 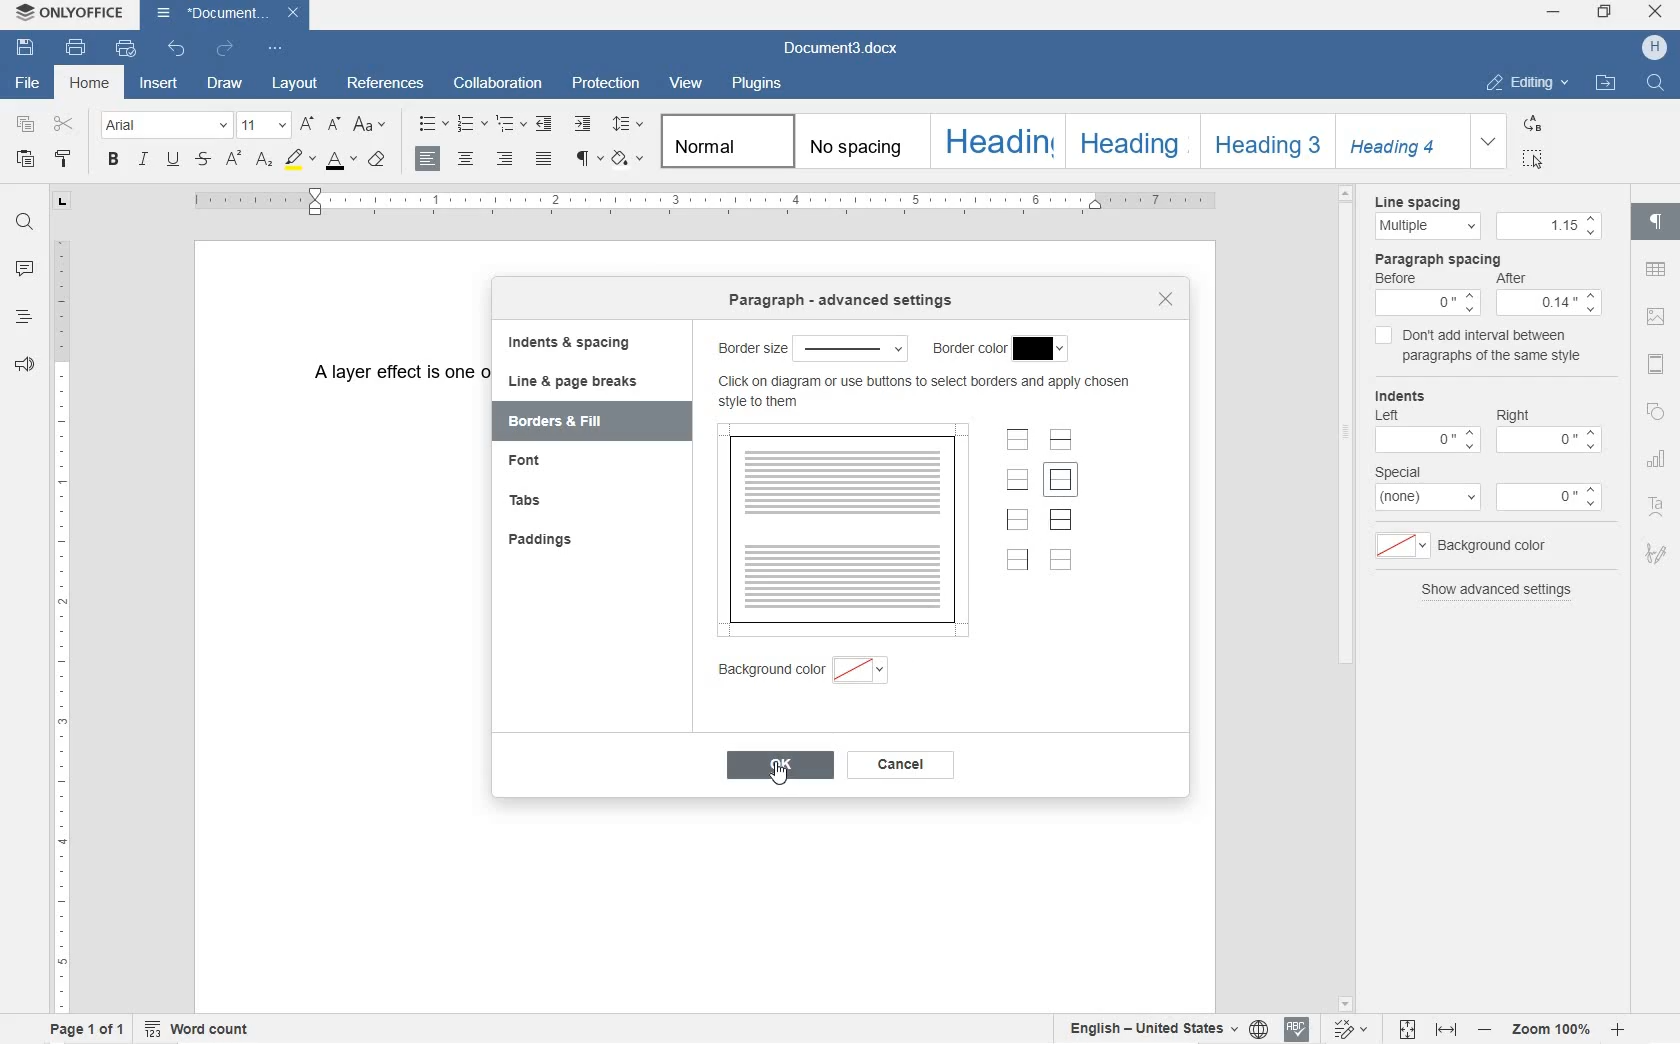 I want to click on EDITING, so click(x=1528, y=83).